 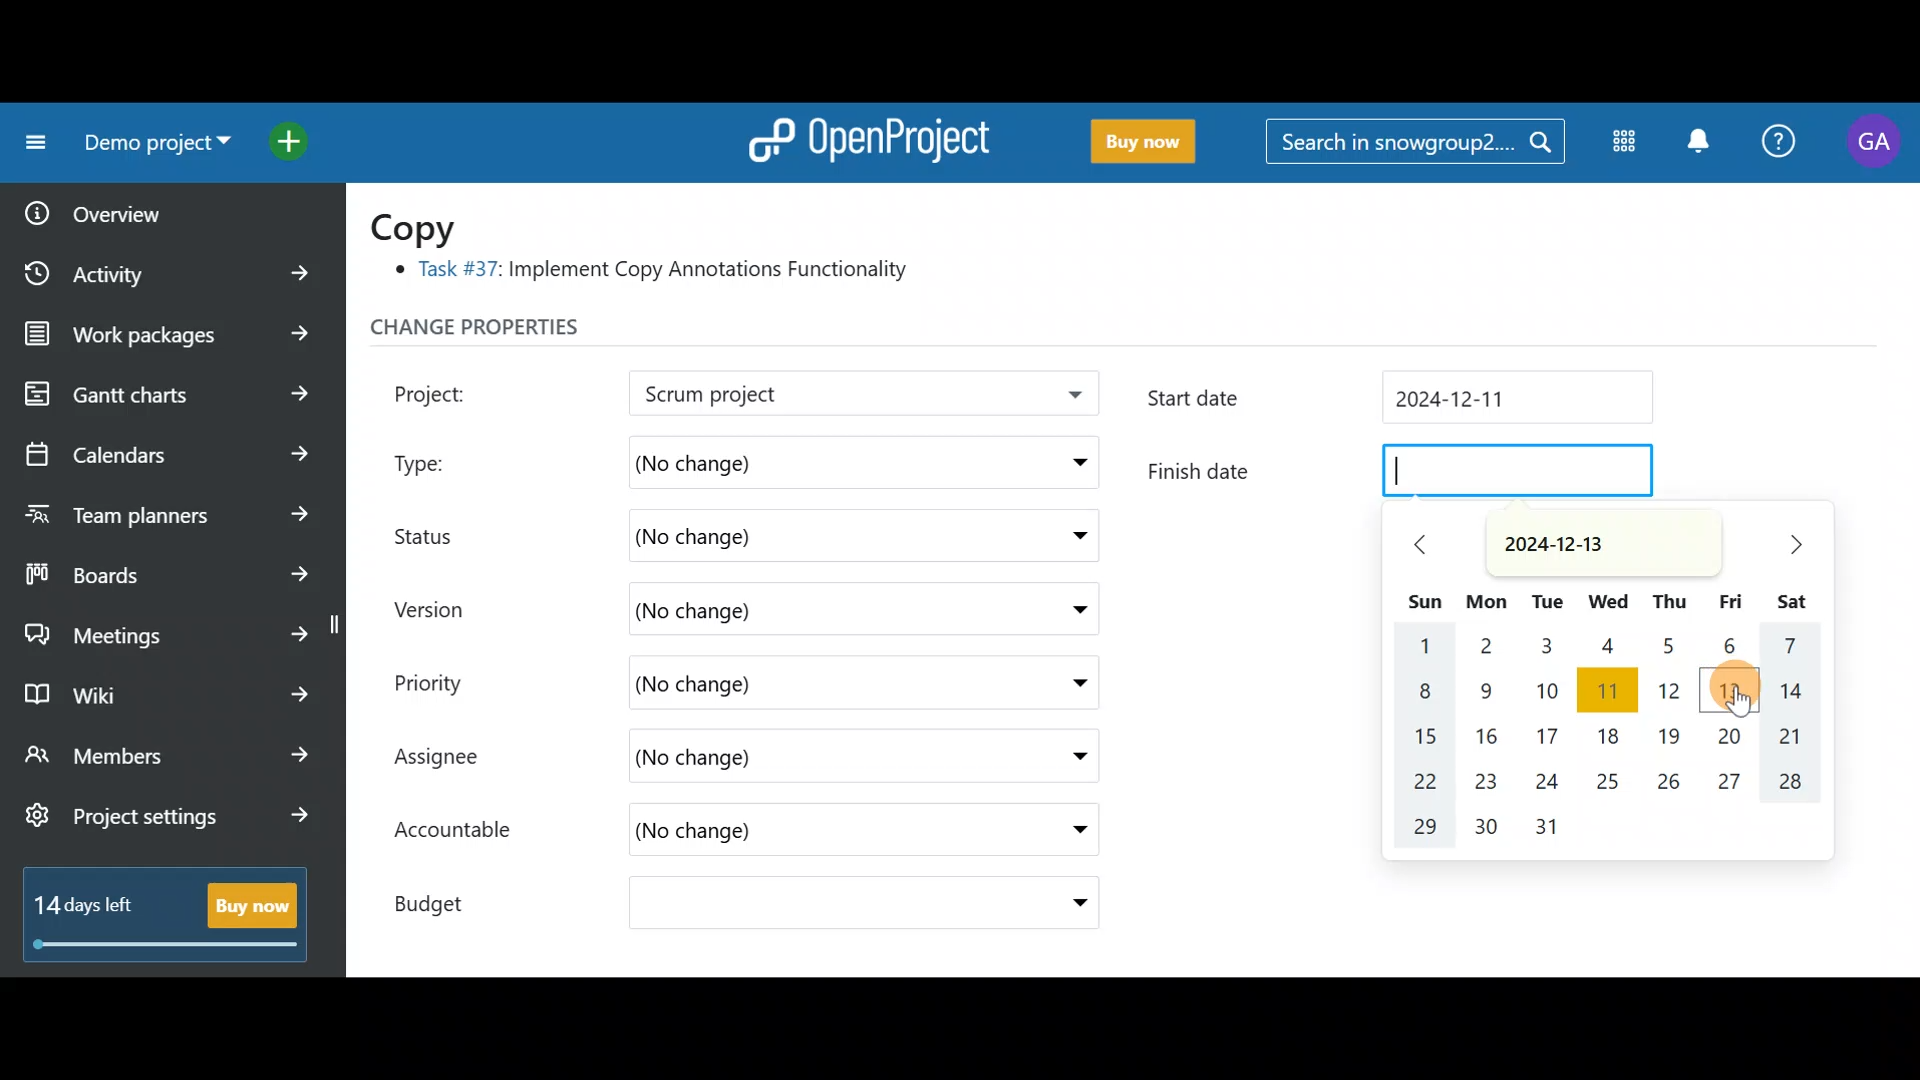 What do you see at coordinates (173, 267) in the screenshot?
I see `Activity` at bounding box center [173, 267].